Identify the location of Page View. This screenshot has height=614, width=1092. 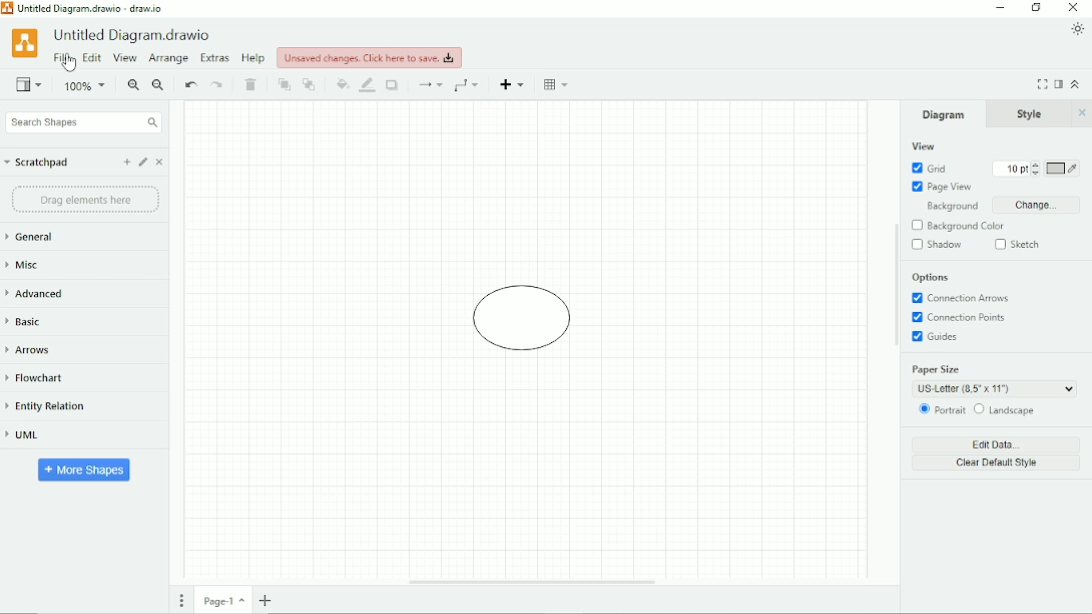
(941, 186).